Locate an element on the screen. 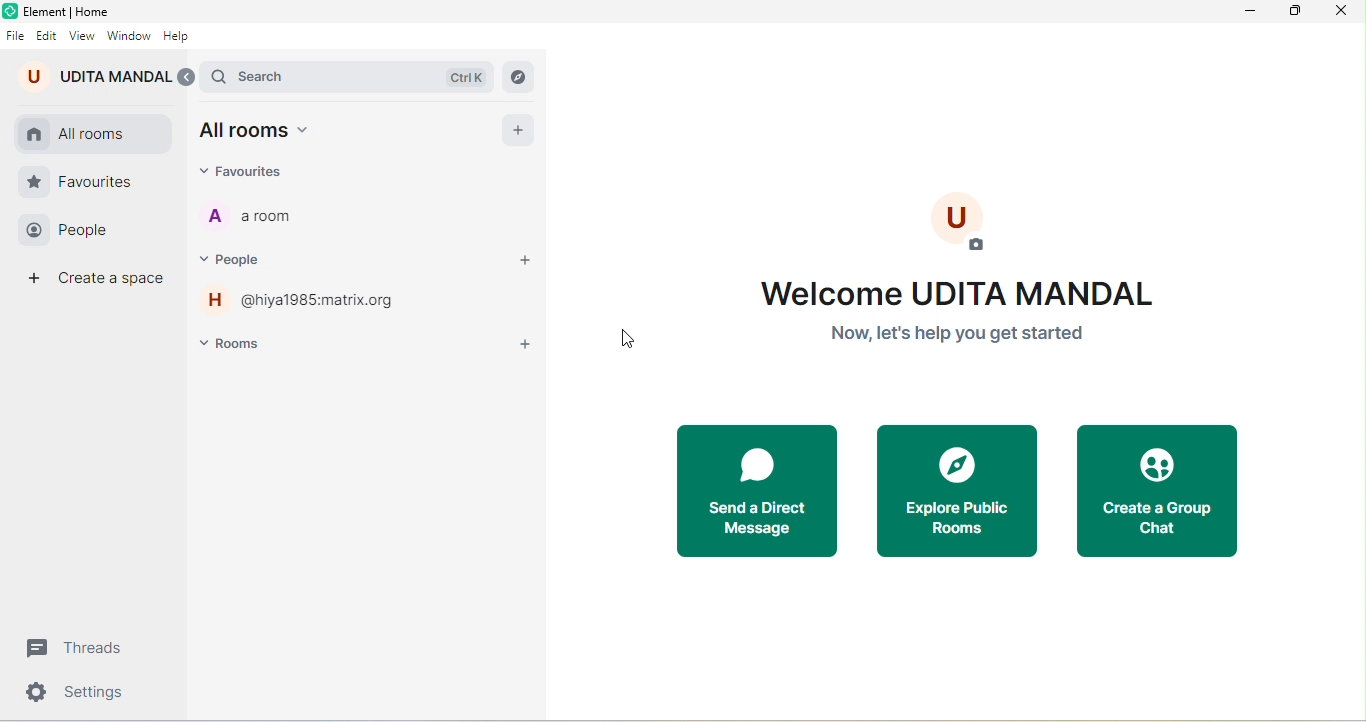 Image resolution: width=1366 pixels, height=722 pixels. start a chat is located at coordinates (530, 262).